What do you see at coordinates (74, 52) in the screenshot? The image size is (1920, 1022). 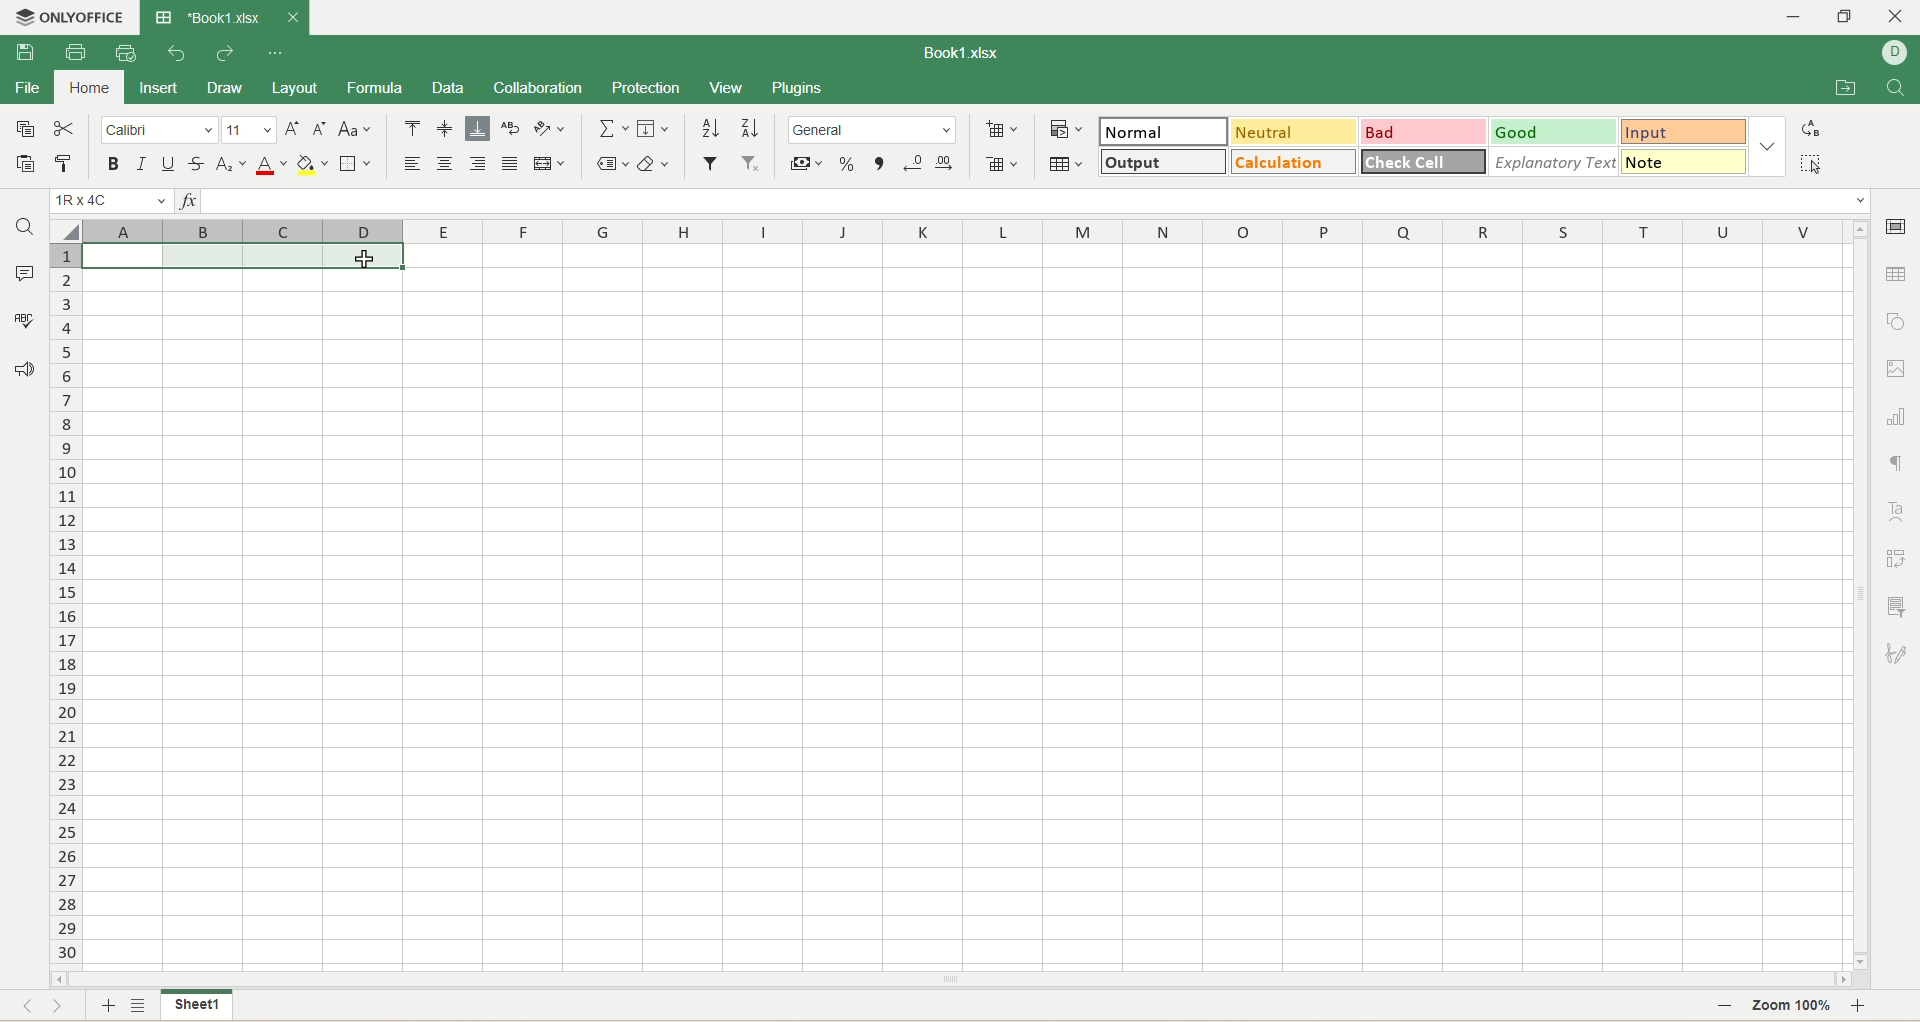 I see `print` at bounding box center [74, 52].